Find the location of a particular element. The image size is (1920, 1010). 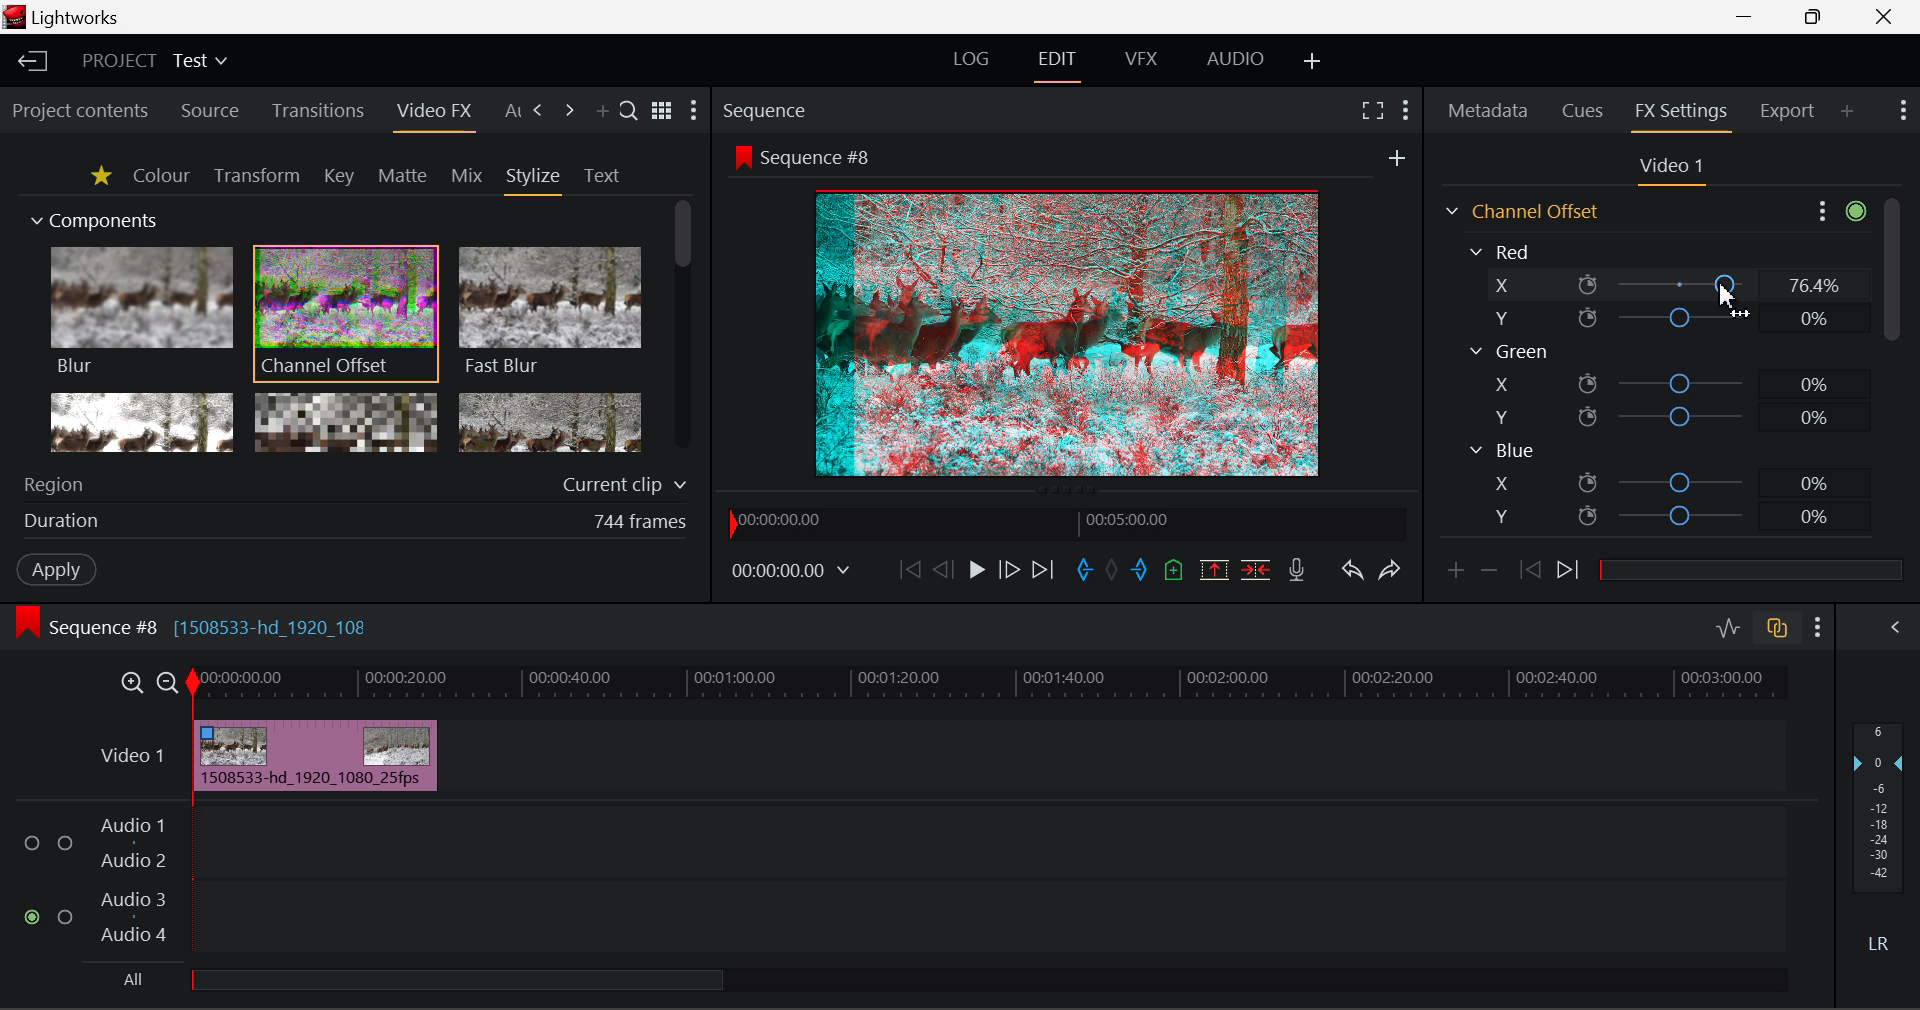

Channel Offset is located at coordinates (346, 315).